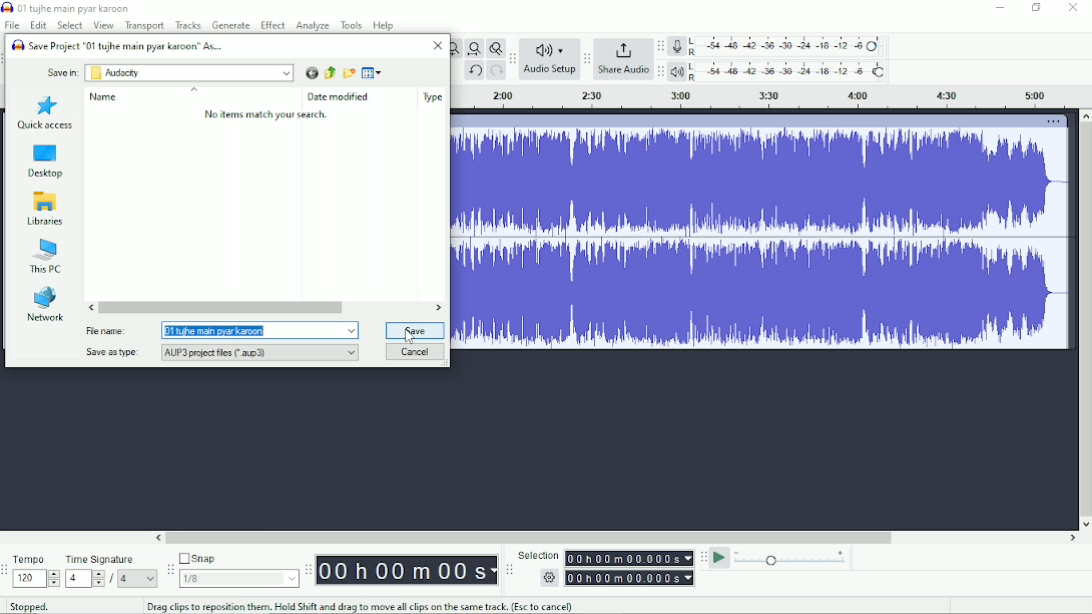 The width and height of the screenshot is (1092, 614). What do you see at coordinates (1084, 320) in the screenshot?
I see `Vertical scrollbar` at bounding box center [1084, 320].